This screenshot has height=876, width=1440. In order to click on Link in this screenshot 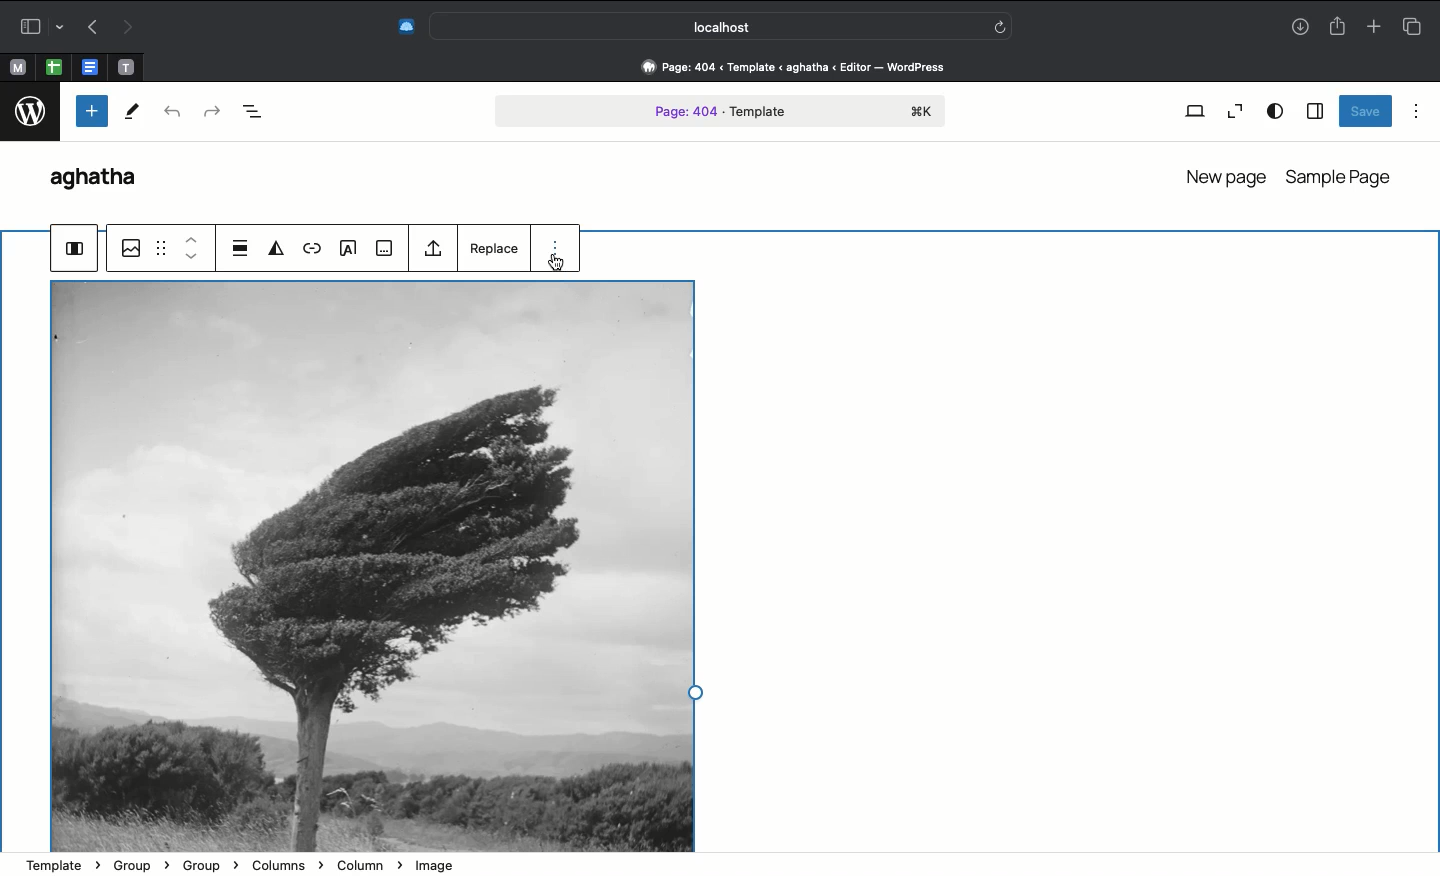, I will do `click(310, 251)`.